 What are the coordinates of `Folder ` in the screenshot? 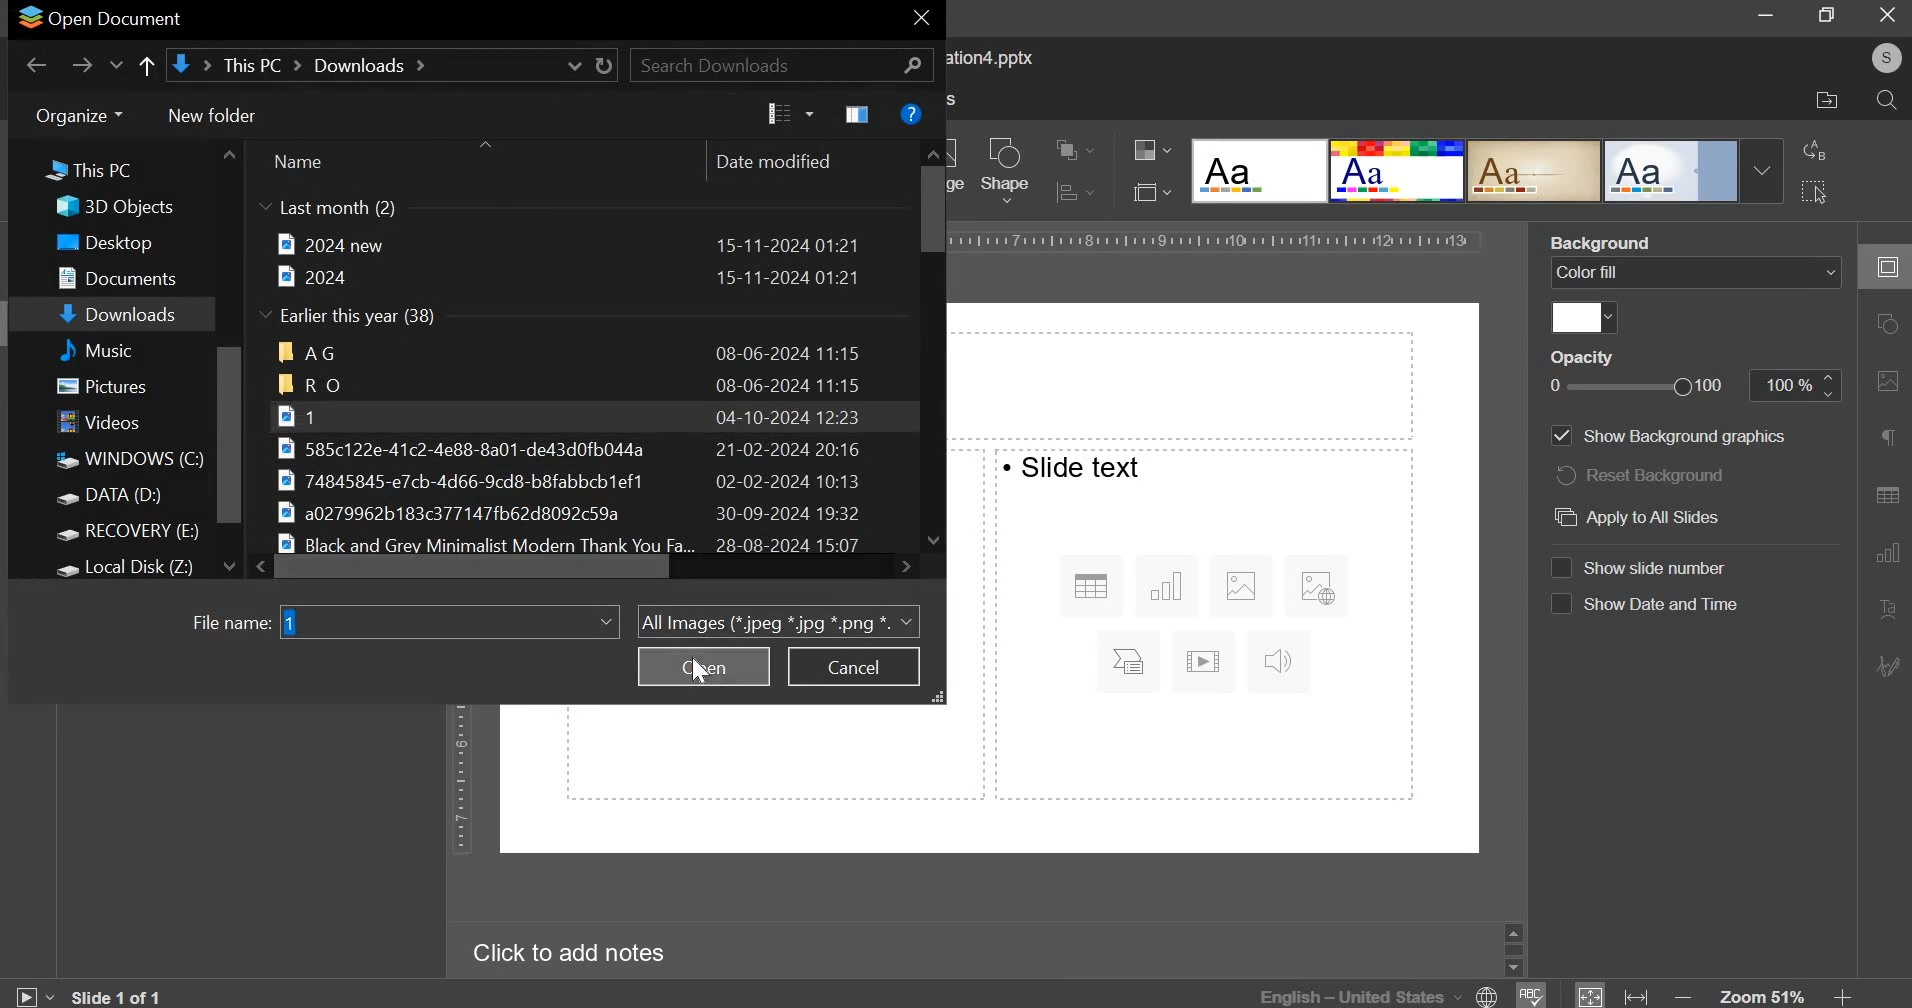 It's located at (572, 352).